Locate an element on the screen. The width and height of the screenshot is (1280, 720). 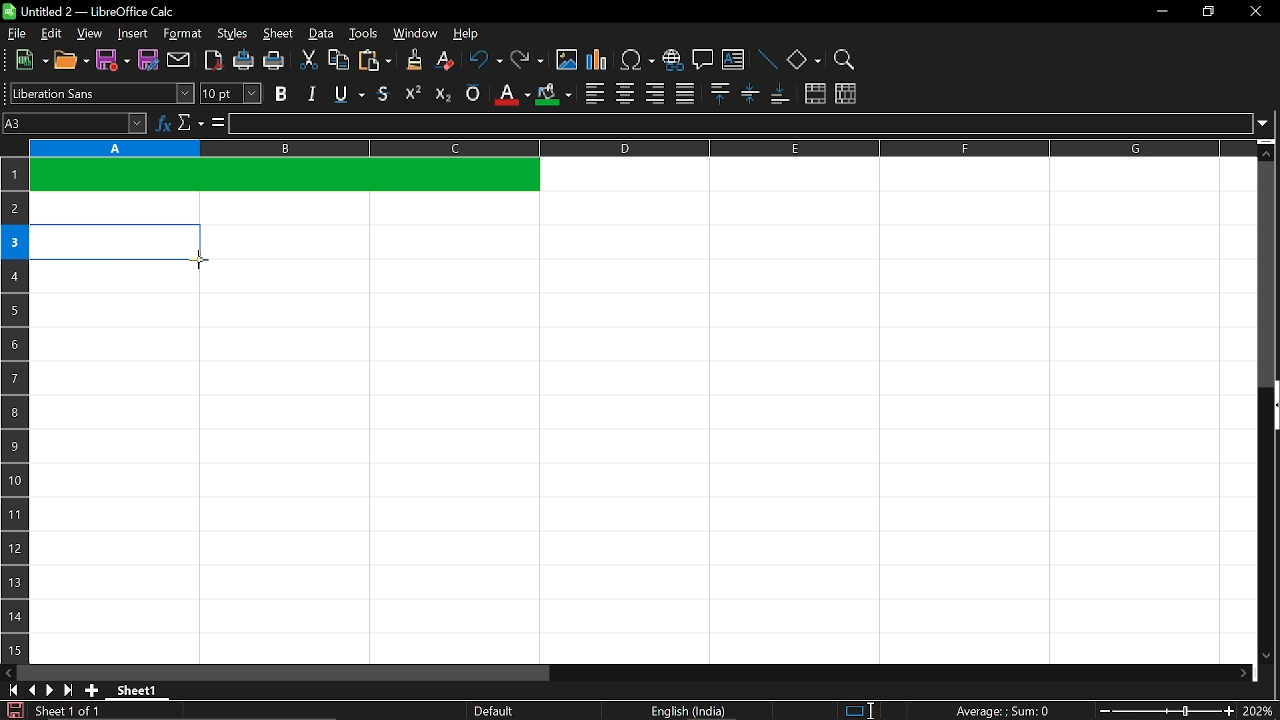
subscript is located at coordinates (442, 93).